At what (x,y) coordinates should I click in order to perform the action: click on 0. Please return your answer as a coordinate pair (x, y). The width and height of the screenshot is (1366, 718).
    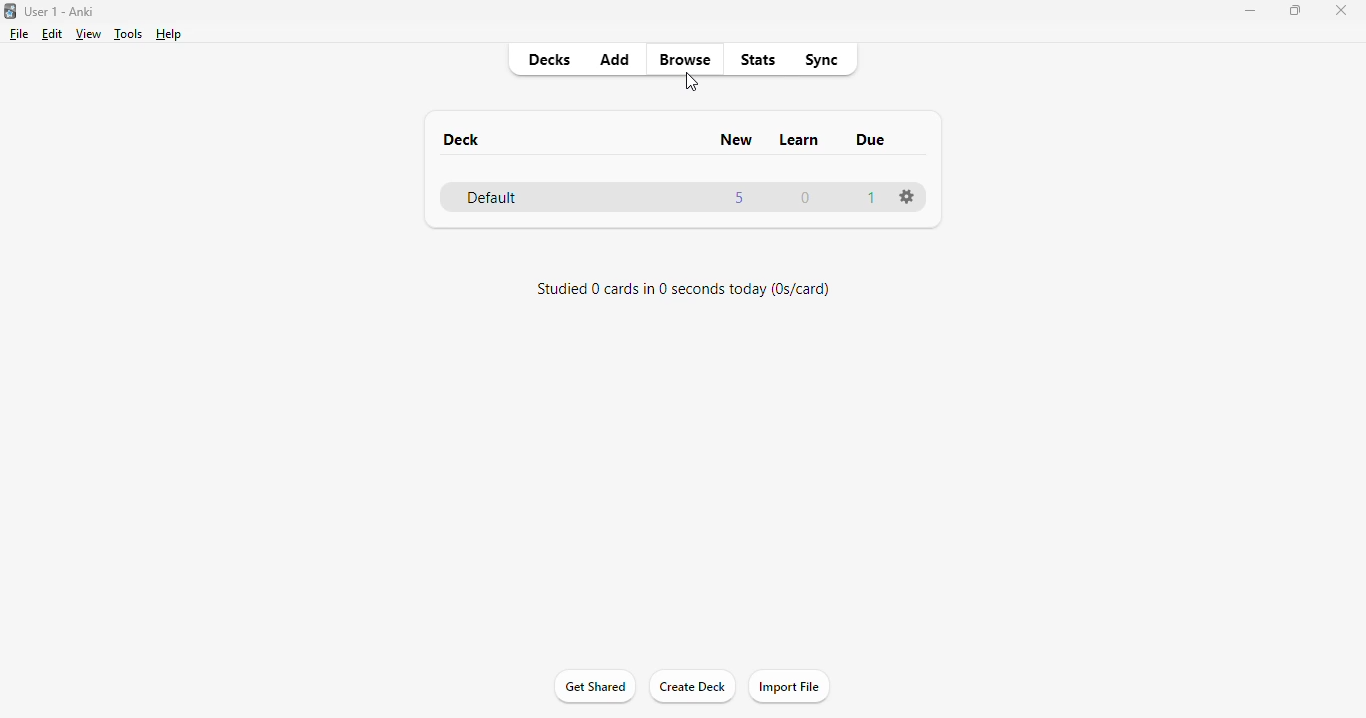
    Looking at the image, I should click on (806, 197).